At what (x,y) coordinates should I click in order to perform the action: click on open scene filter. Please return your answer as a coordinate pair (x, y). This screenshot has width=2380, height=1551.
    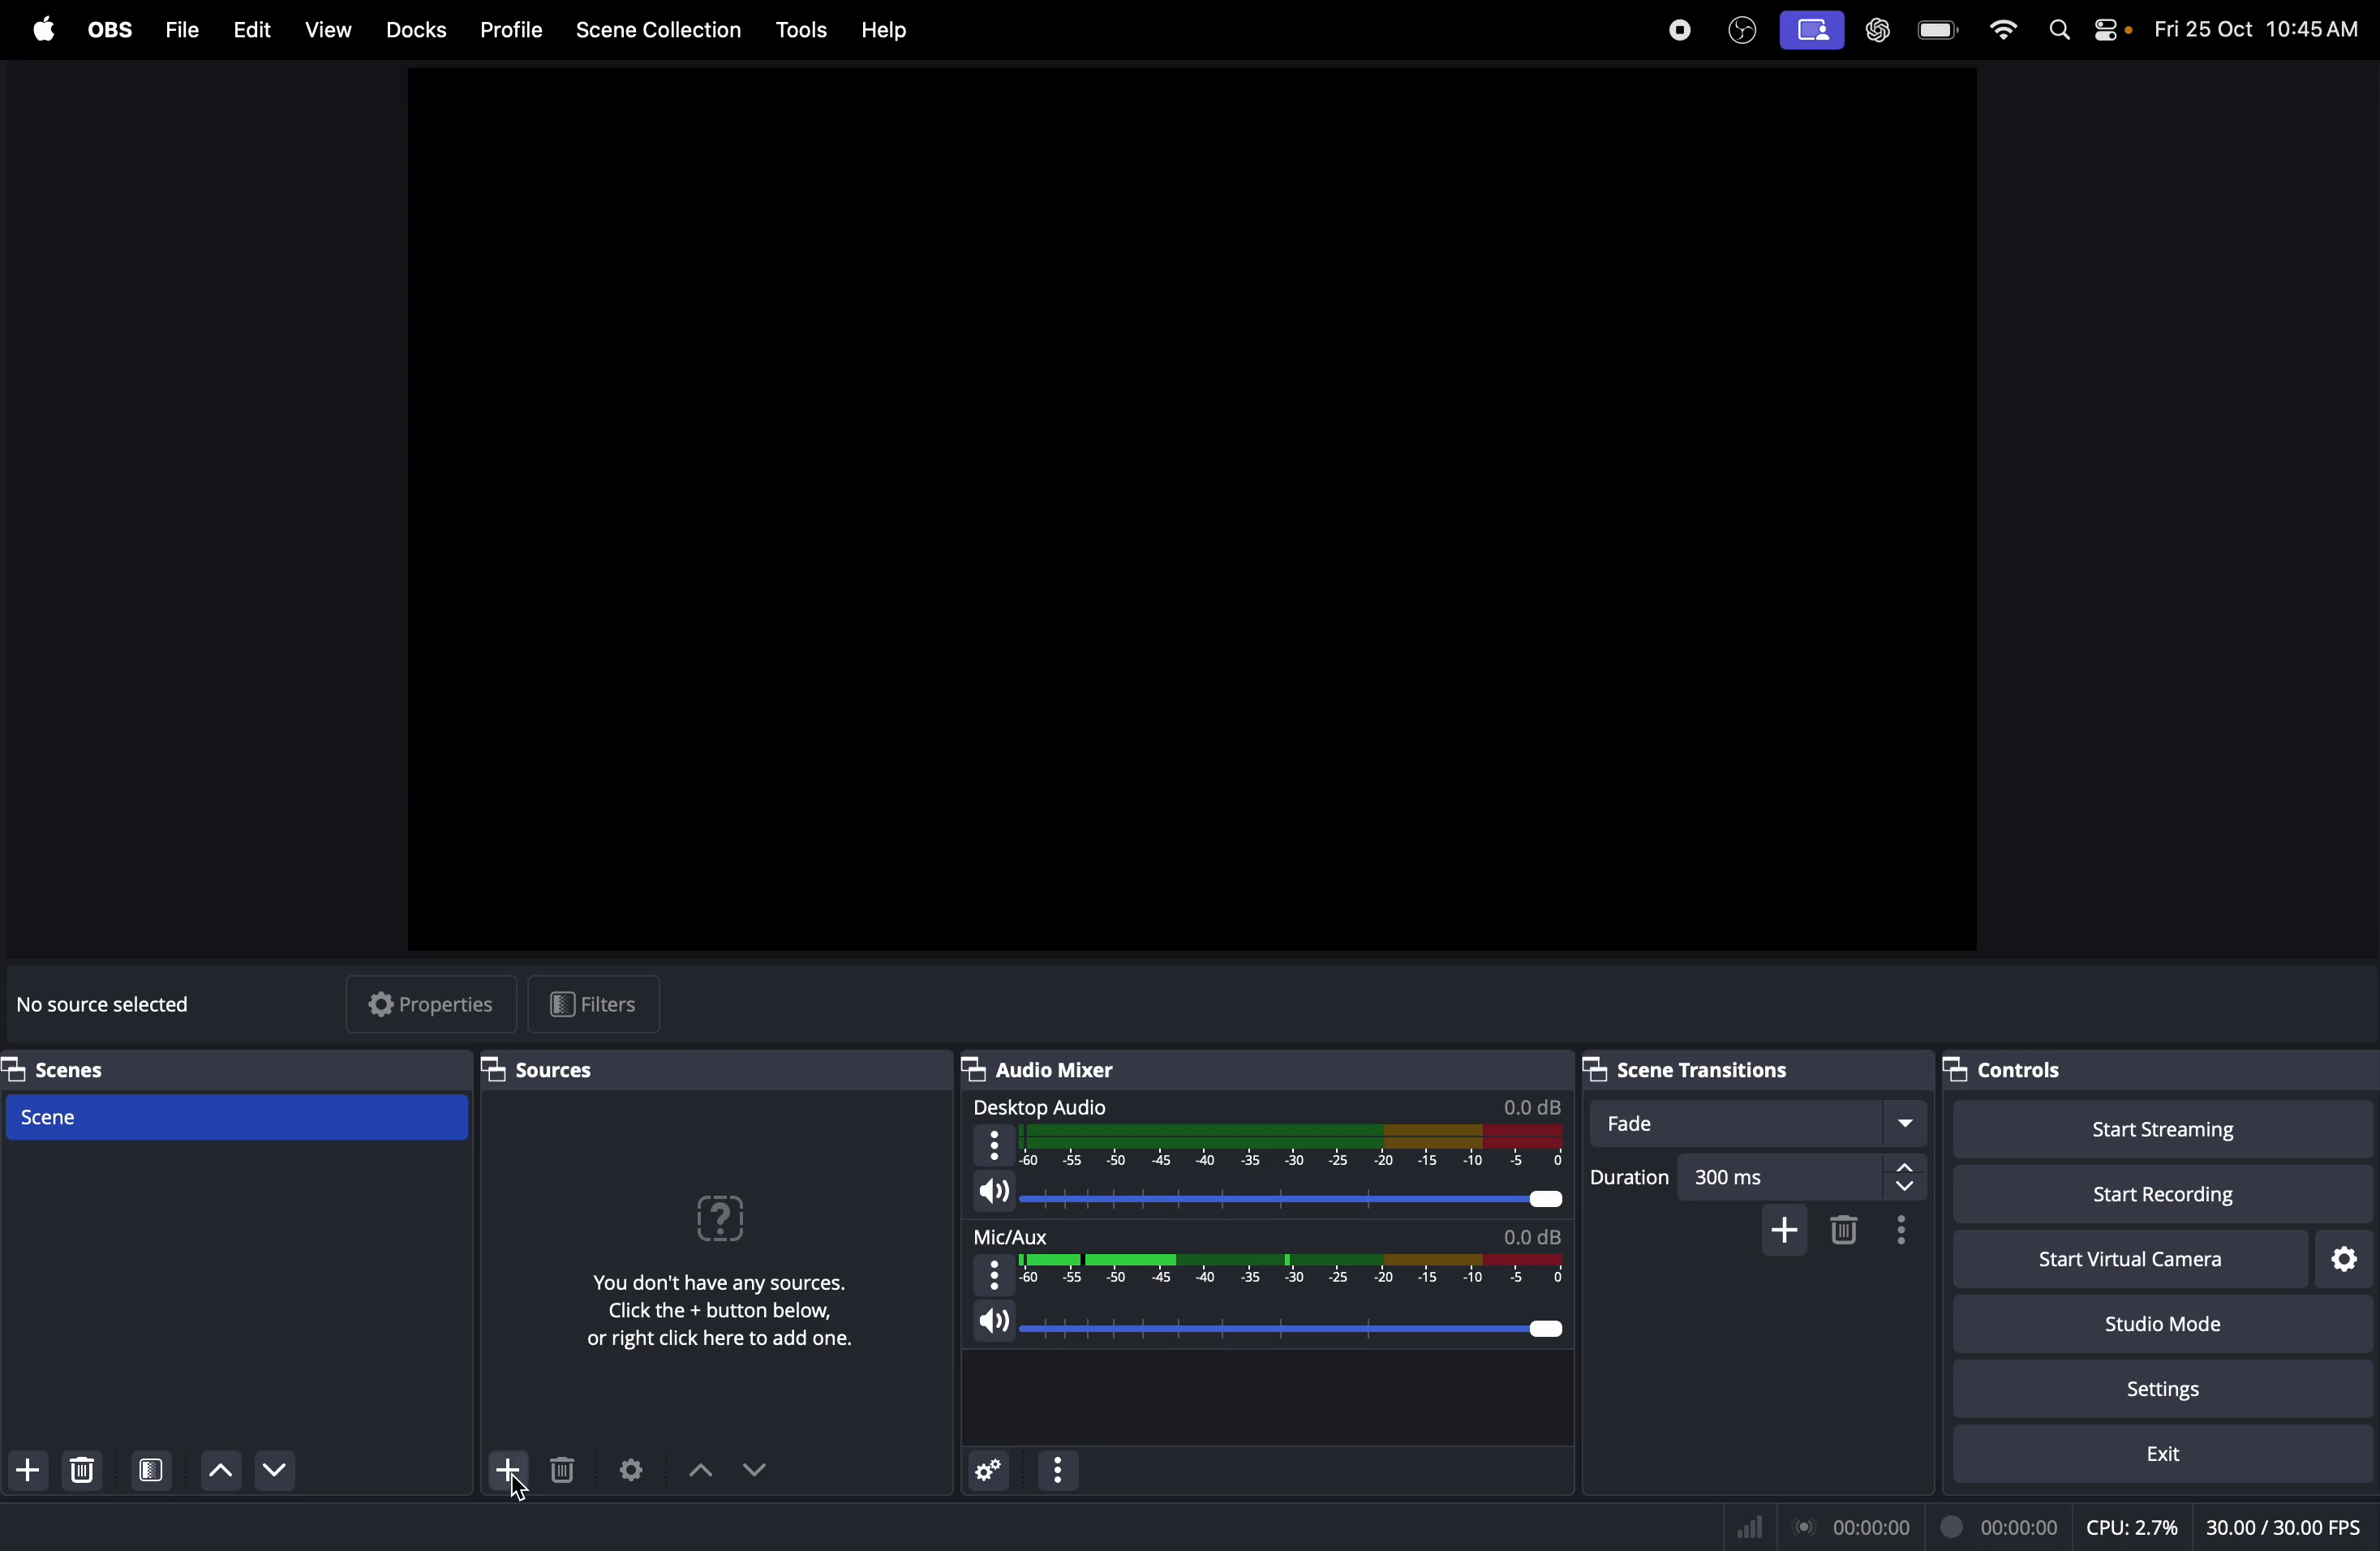
    Looking at the image, I should click on (155, 1469).